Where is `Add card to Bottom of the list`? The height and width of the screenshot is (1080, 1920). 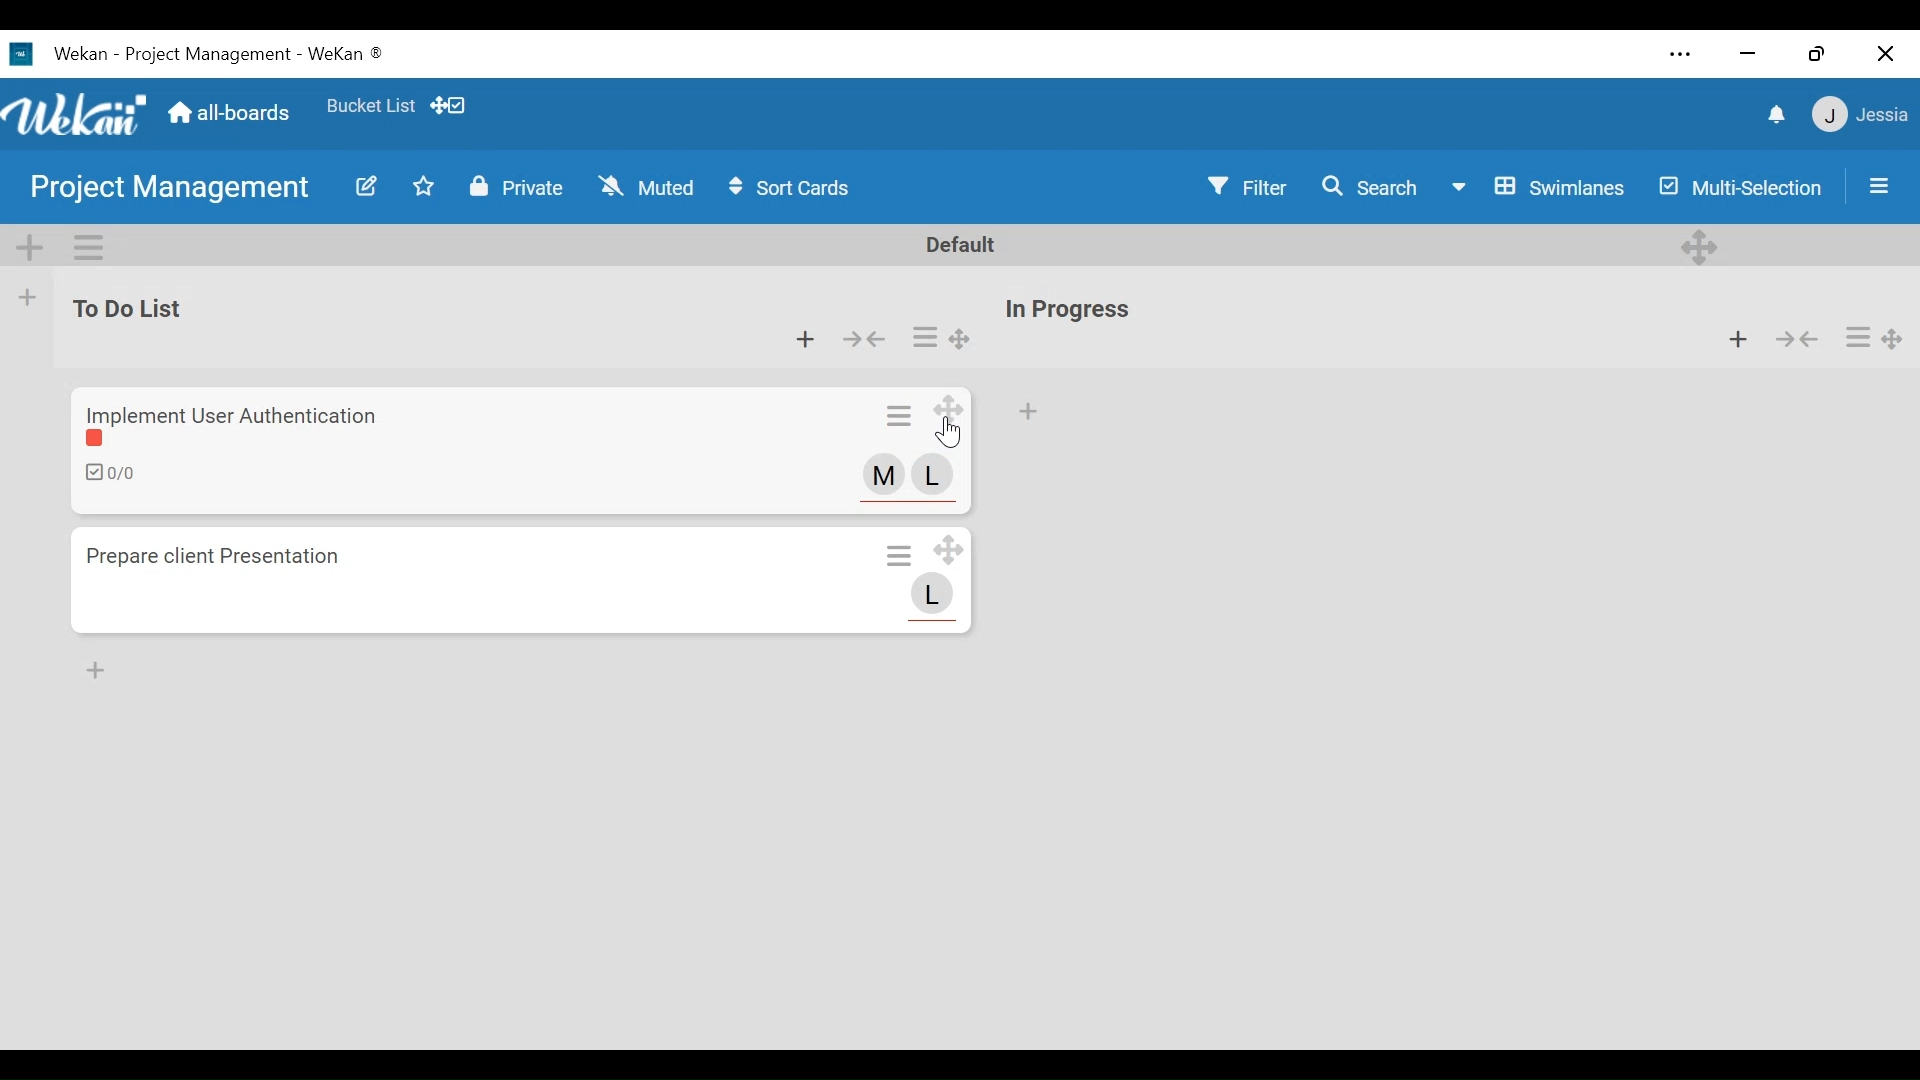
Add card to Bottom of the list is located at coordinates (94, 671).